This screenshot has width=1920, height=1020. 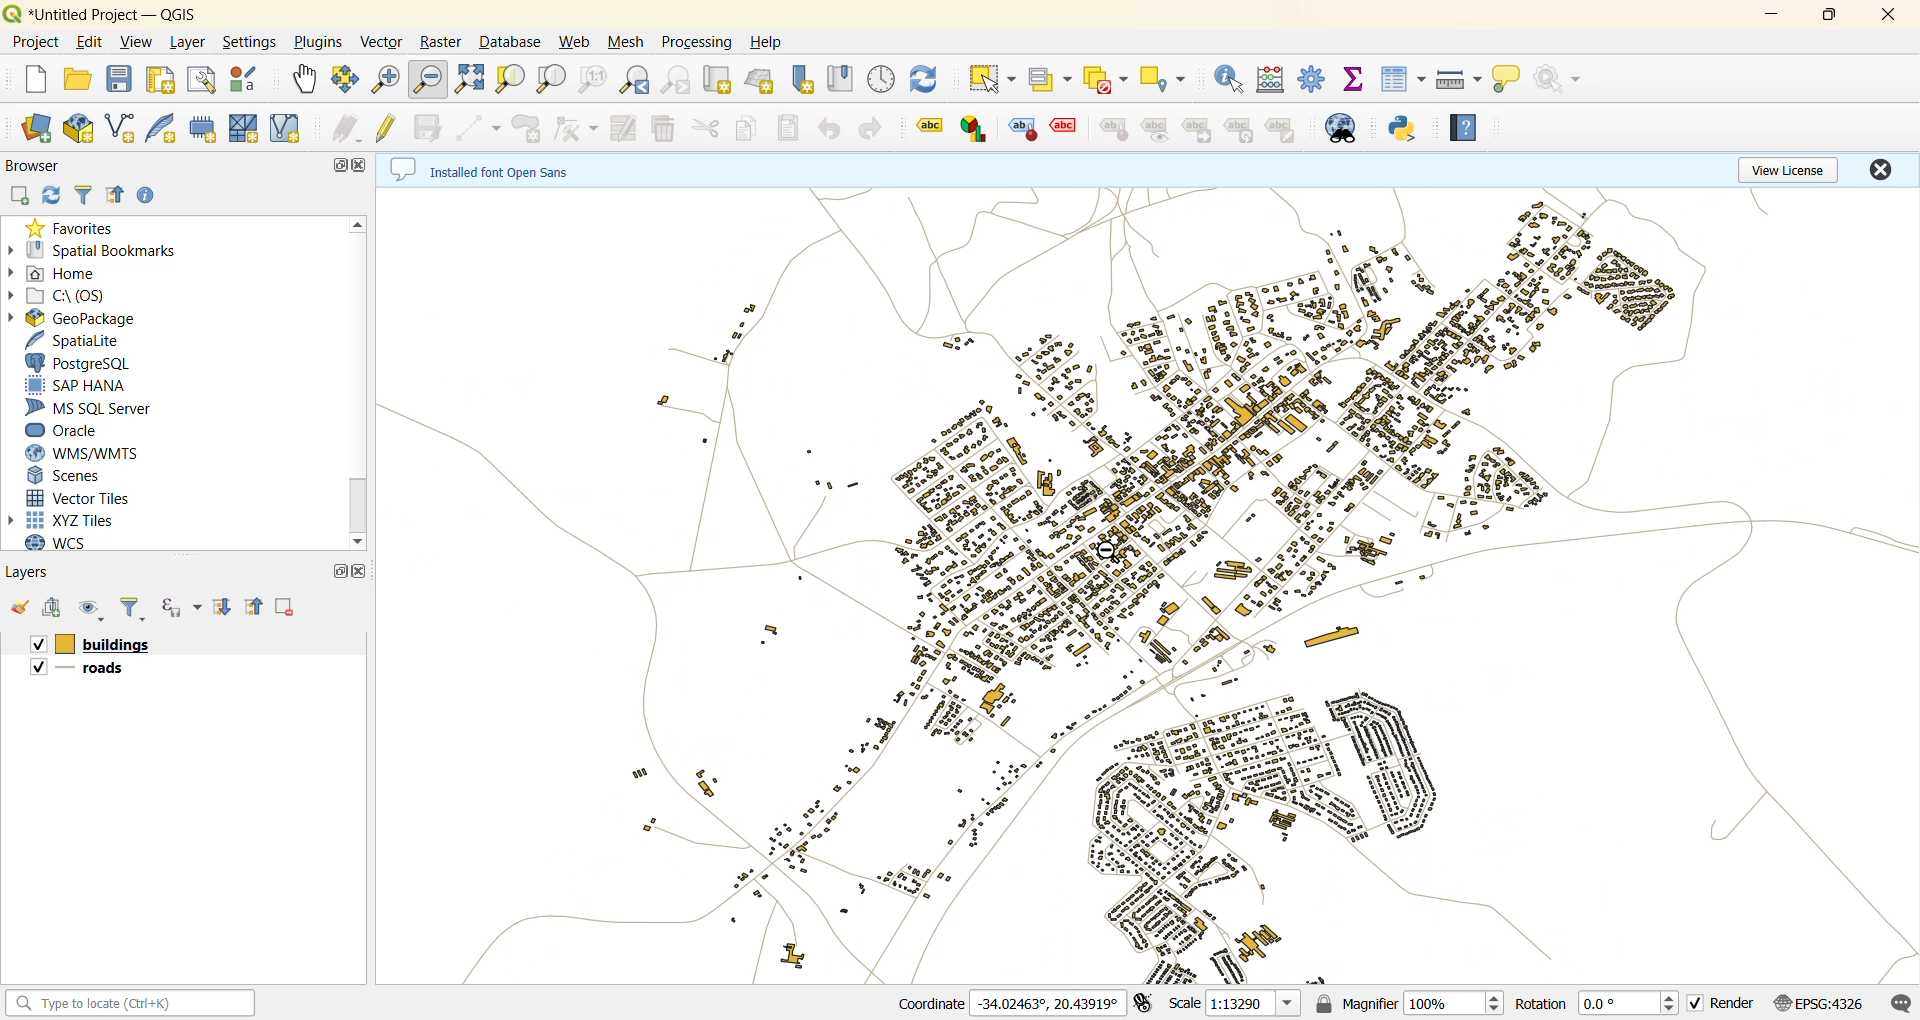 What do you see at coordinates (153, 195) in the screenshot?
I see `enable/disable properties` at bounding box center [153, 195].